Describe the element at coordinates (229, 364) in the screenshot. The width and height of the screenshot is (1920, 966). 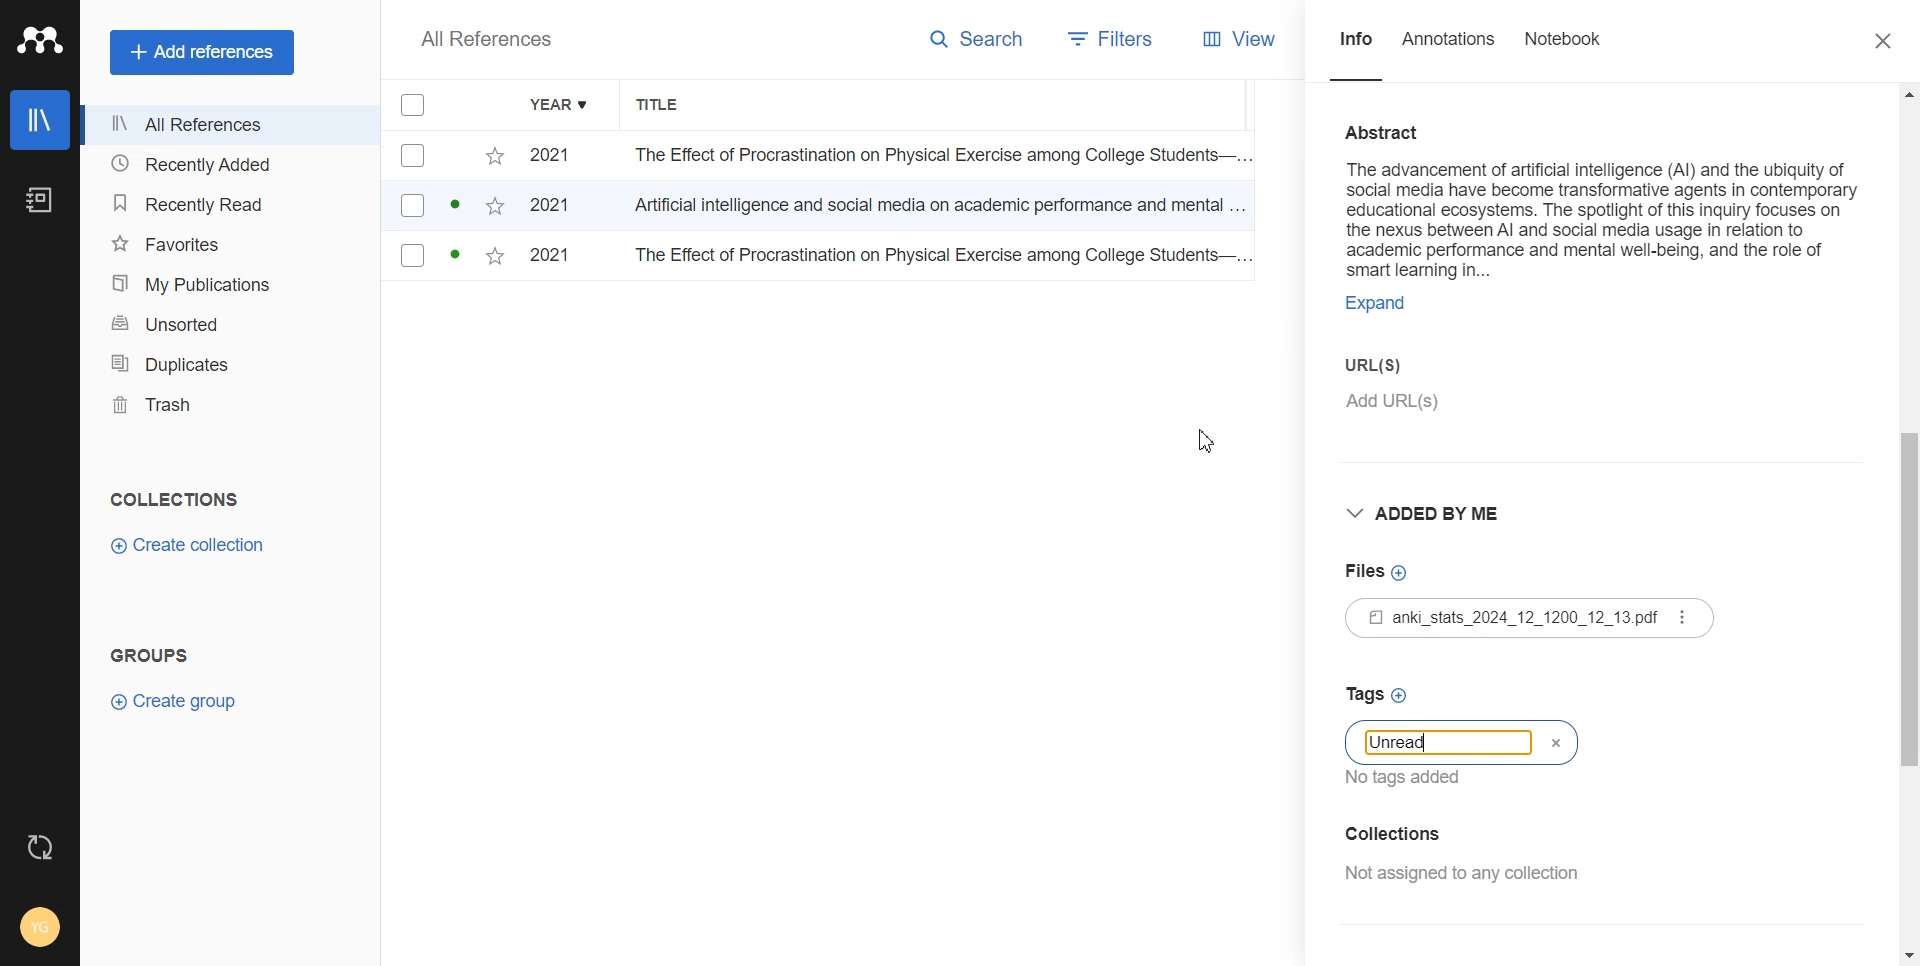
I see `Duplicates` at that location.